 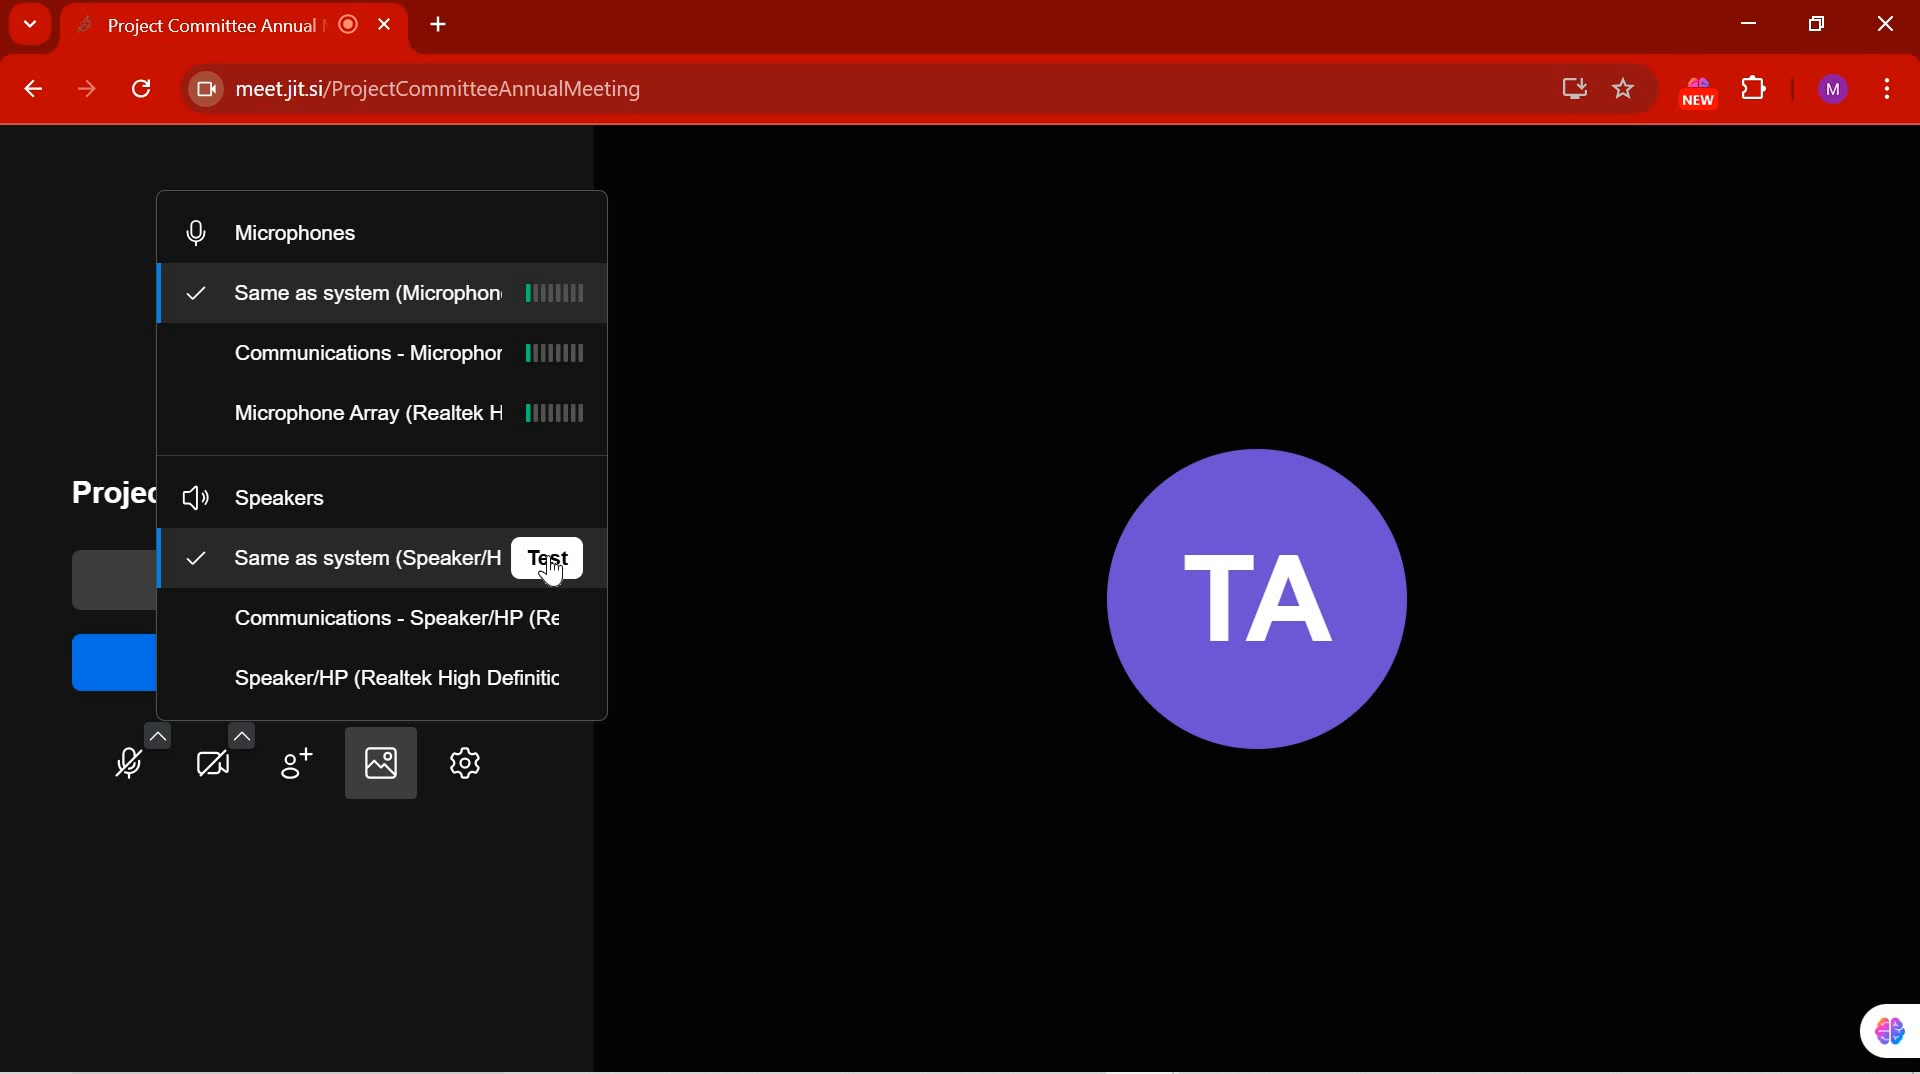 I want to click on CLOSE, so click(x=1882, y=25).